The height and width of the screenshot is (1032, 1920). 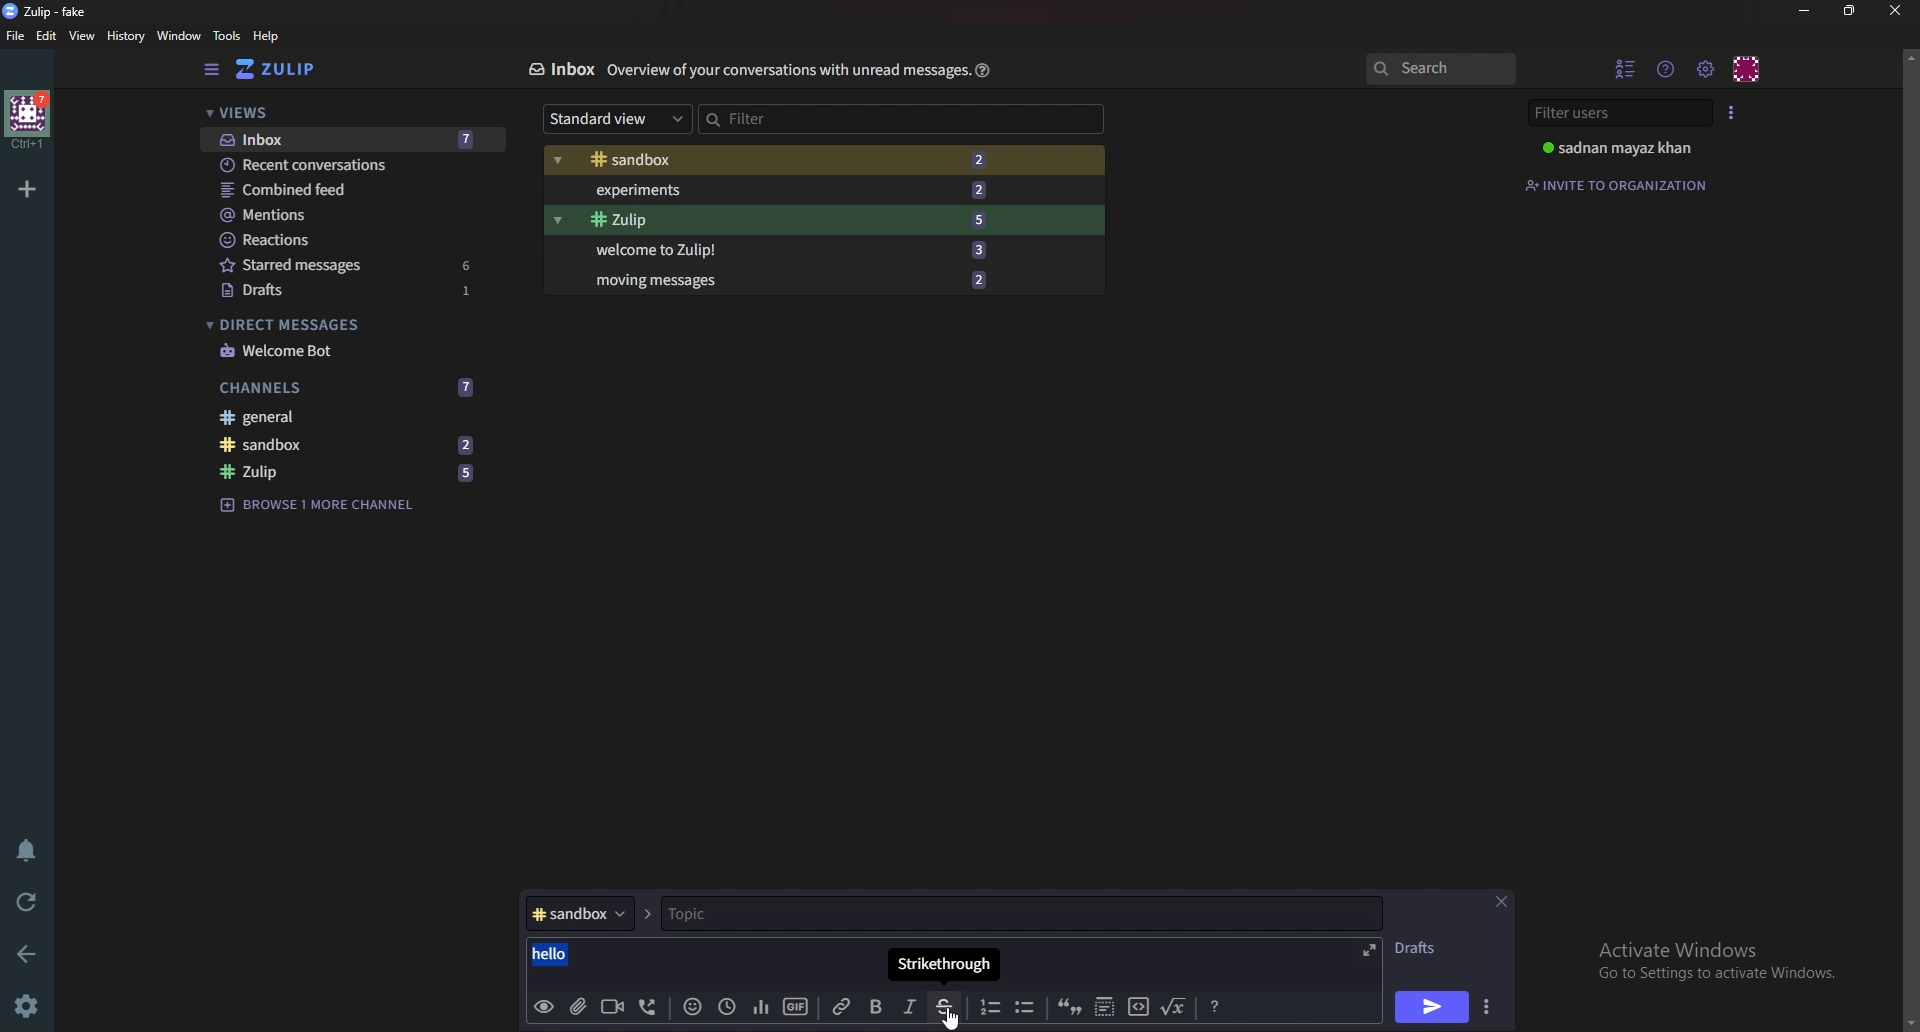 What do you see at coordinates (1848, 11) in the screenshot?
I see `resize` at bounding box center [1848, 11].